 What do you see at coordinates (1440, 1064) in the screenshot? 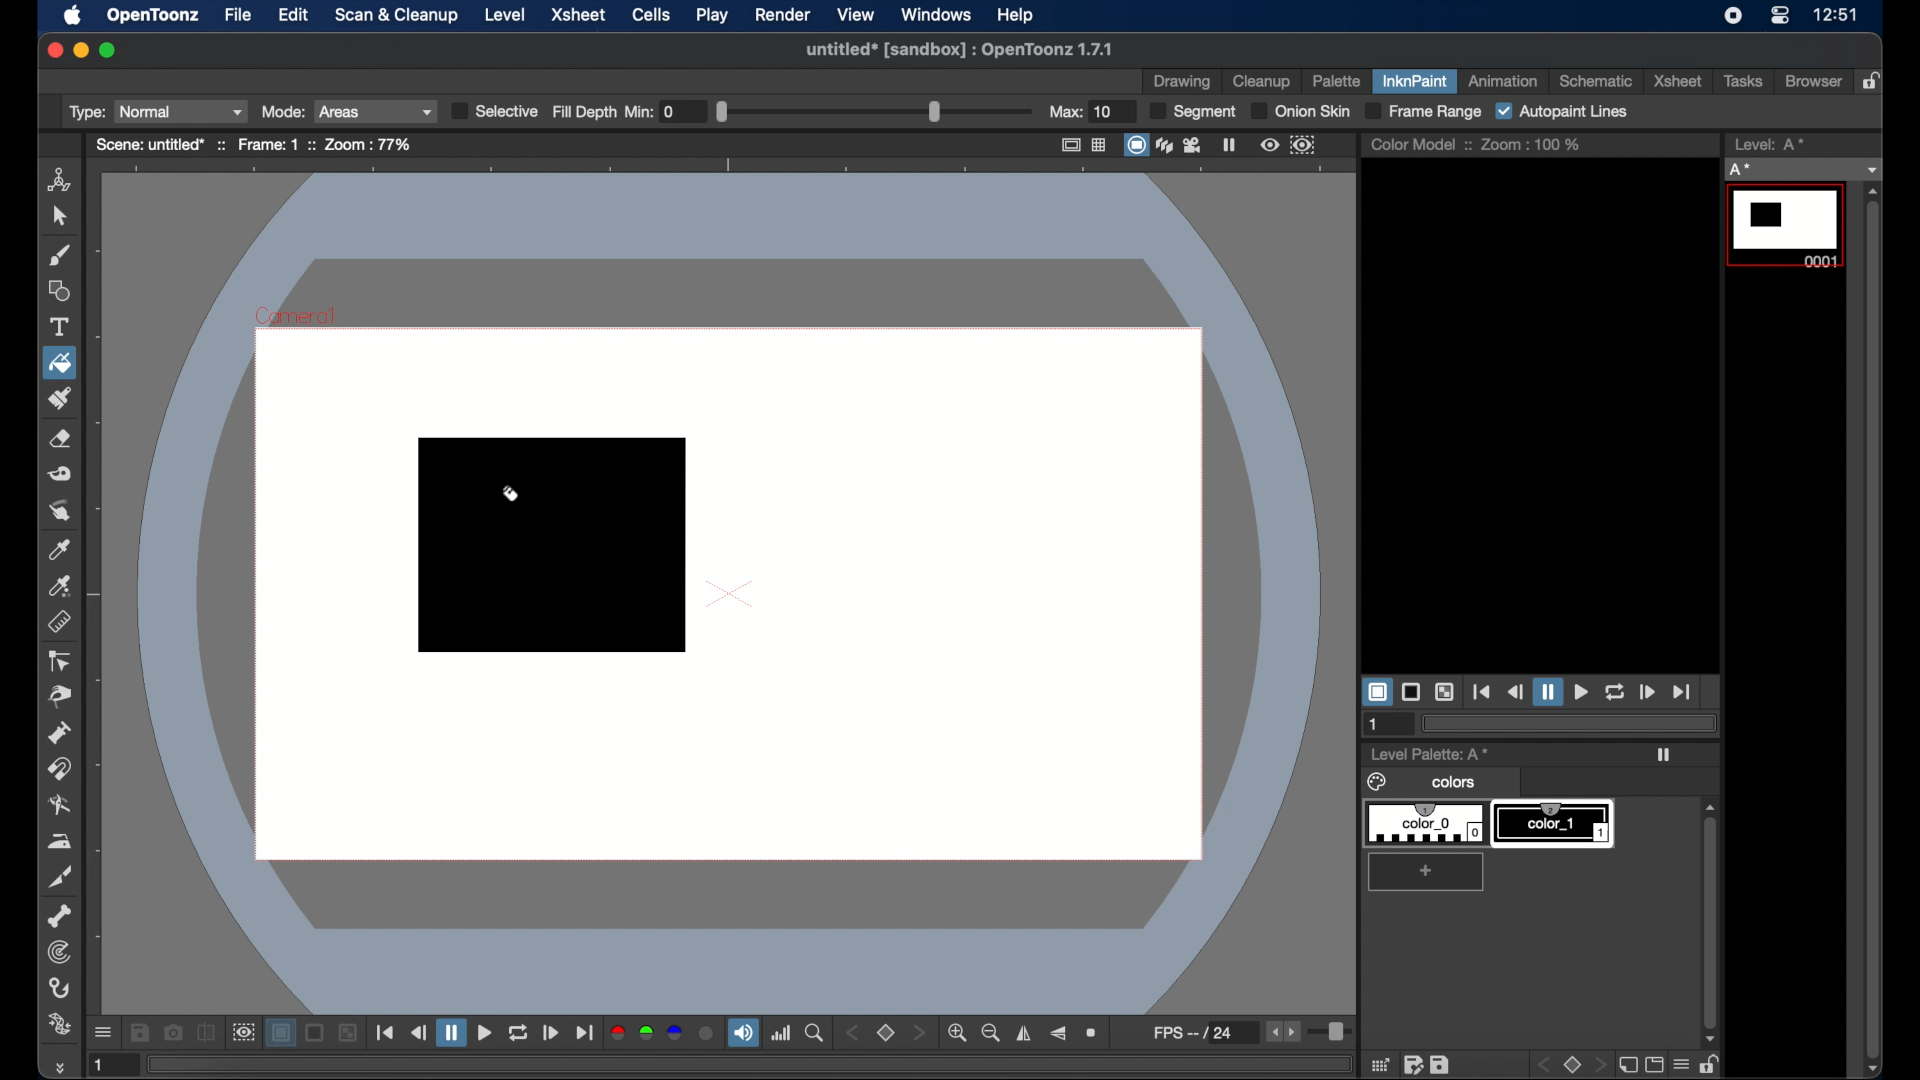
I see `save` at bounding box center [1440, 1064].